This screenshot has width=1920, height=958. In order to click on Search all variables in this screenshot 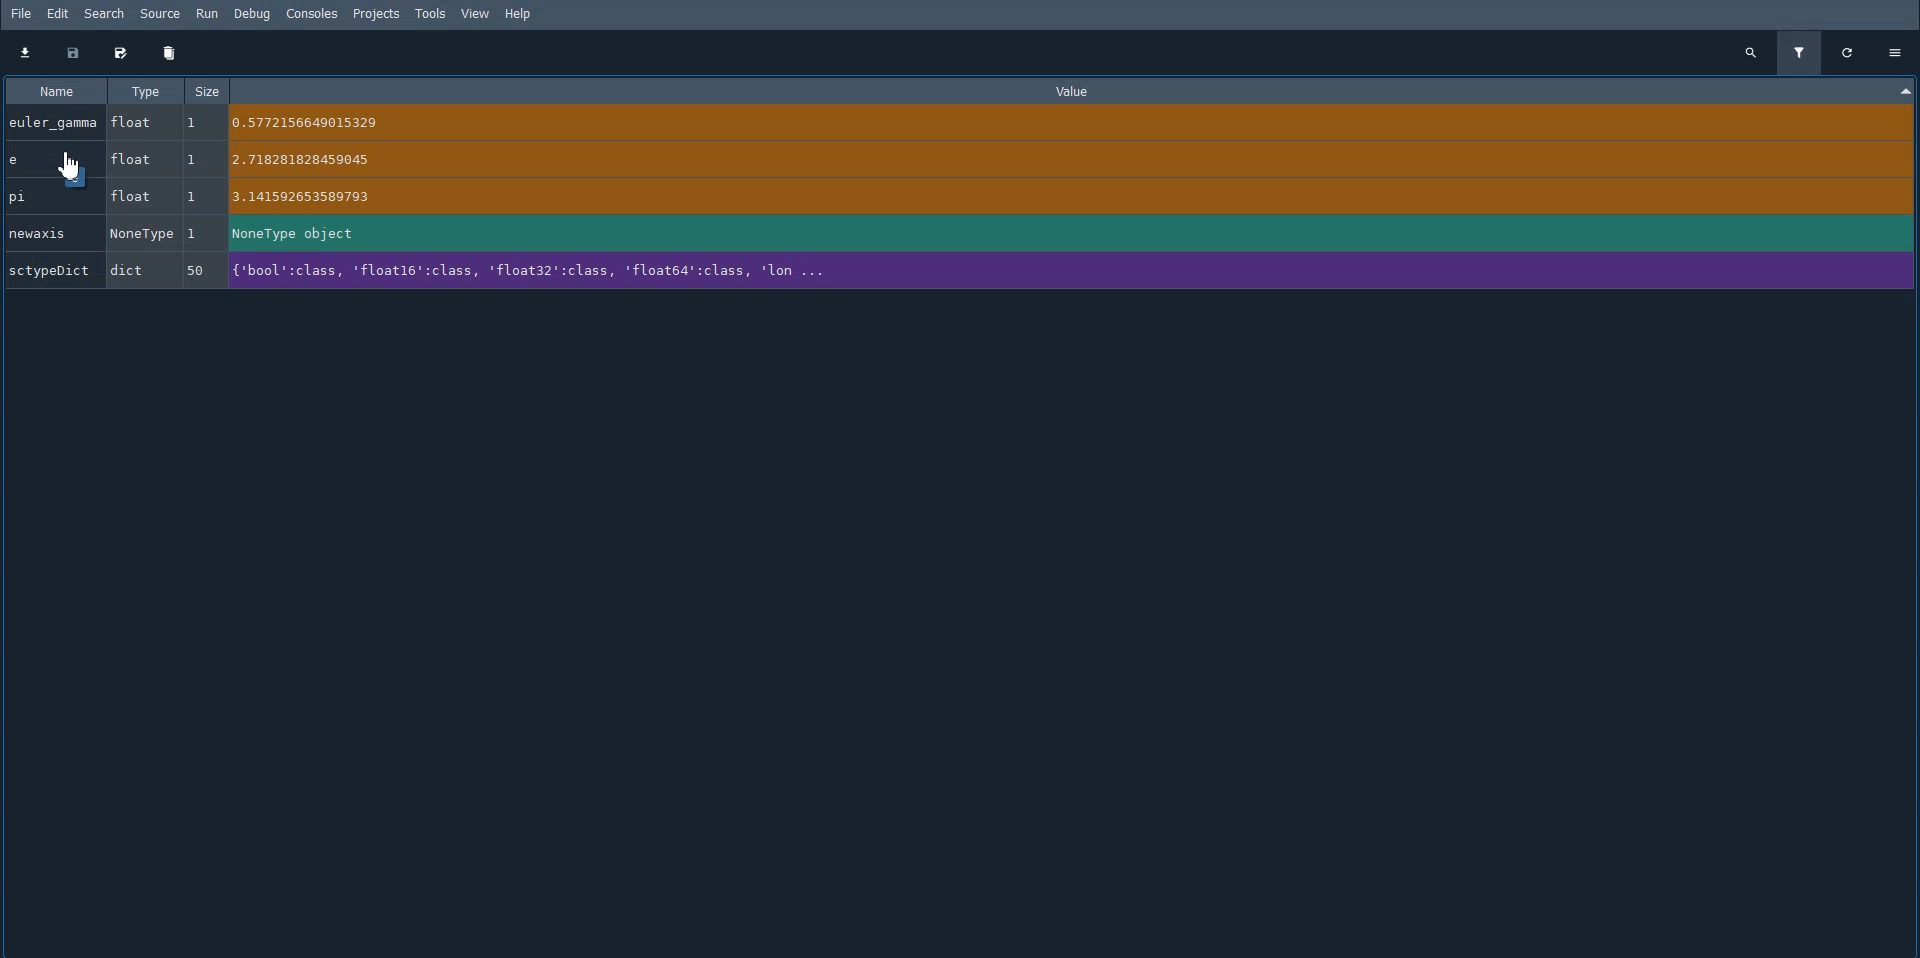, I will do `click(1751, 52)`.